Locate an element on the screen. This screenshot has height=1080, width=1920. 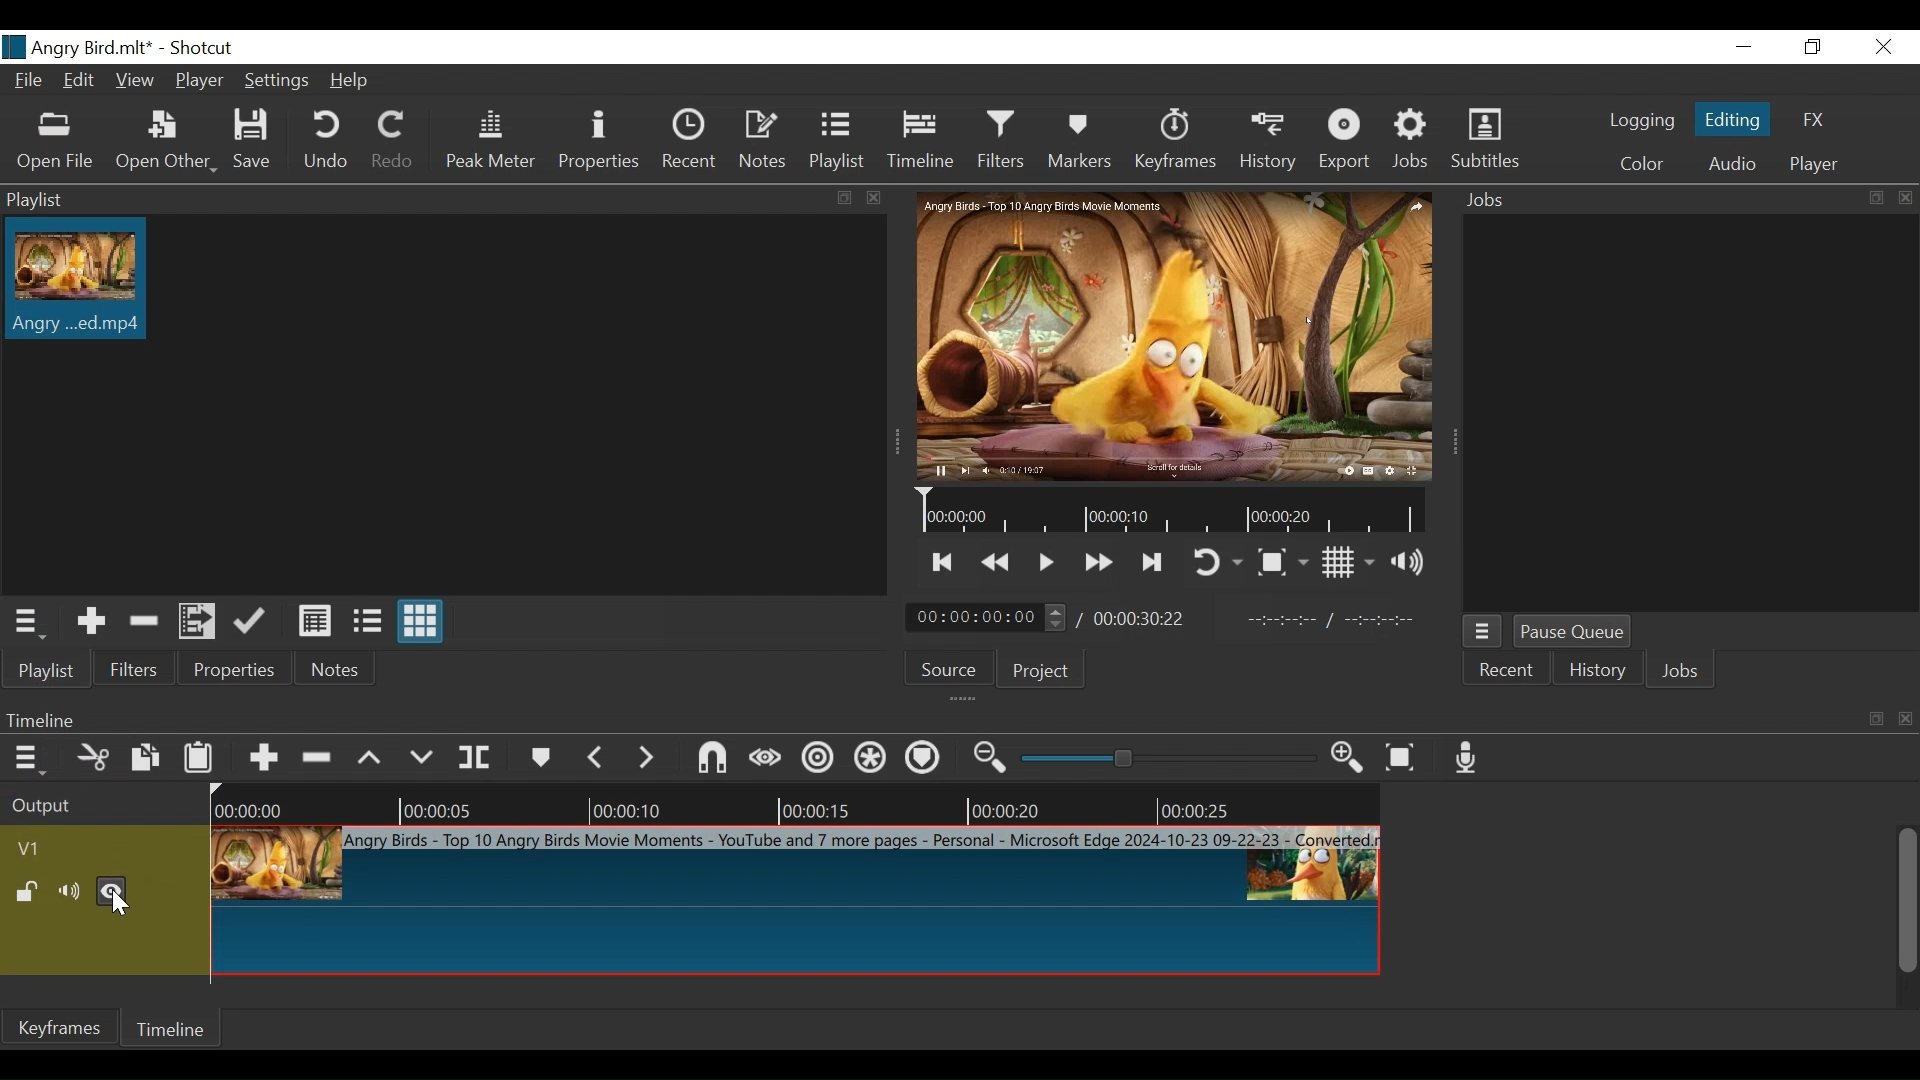
View as files is located at coordinates (365, 620).